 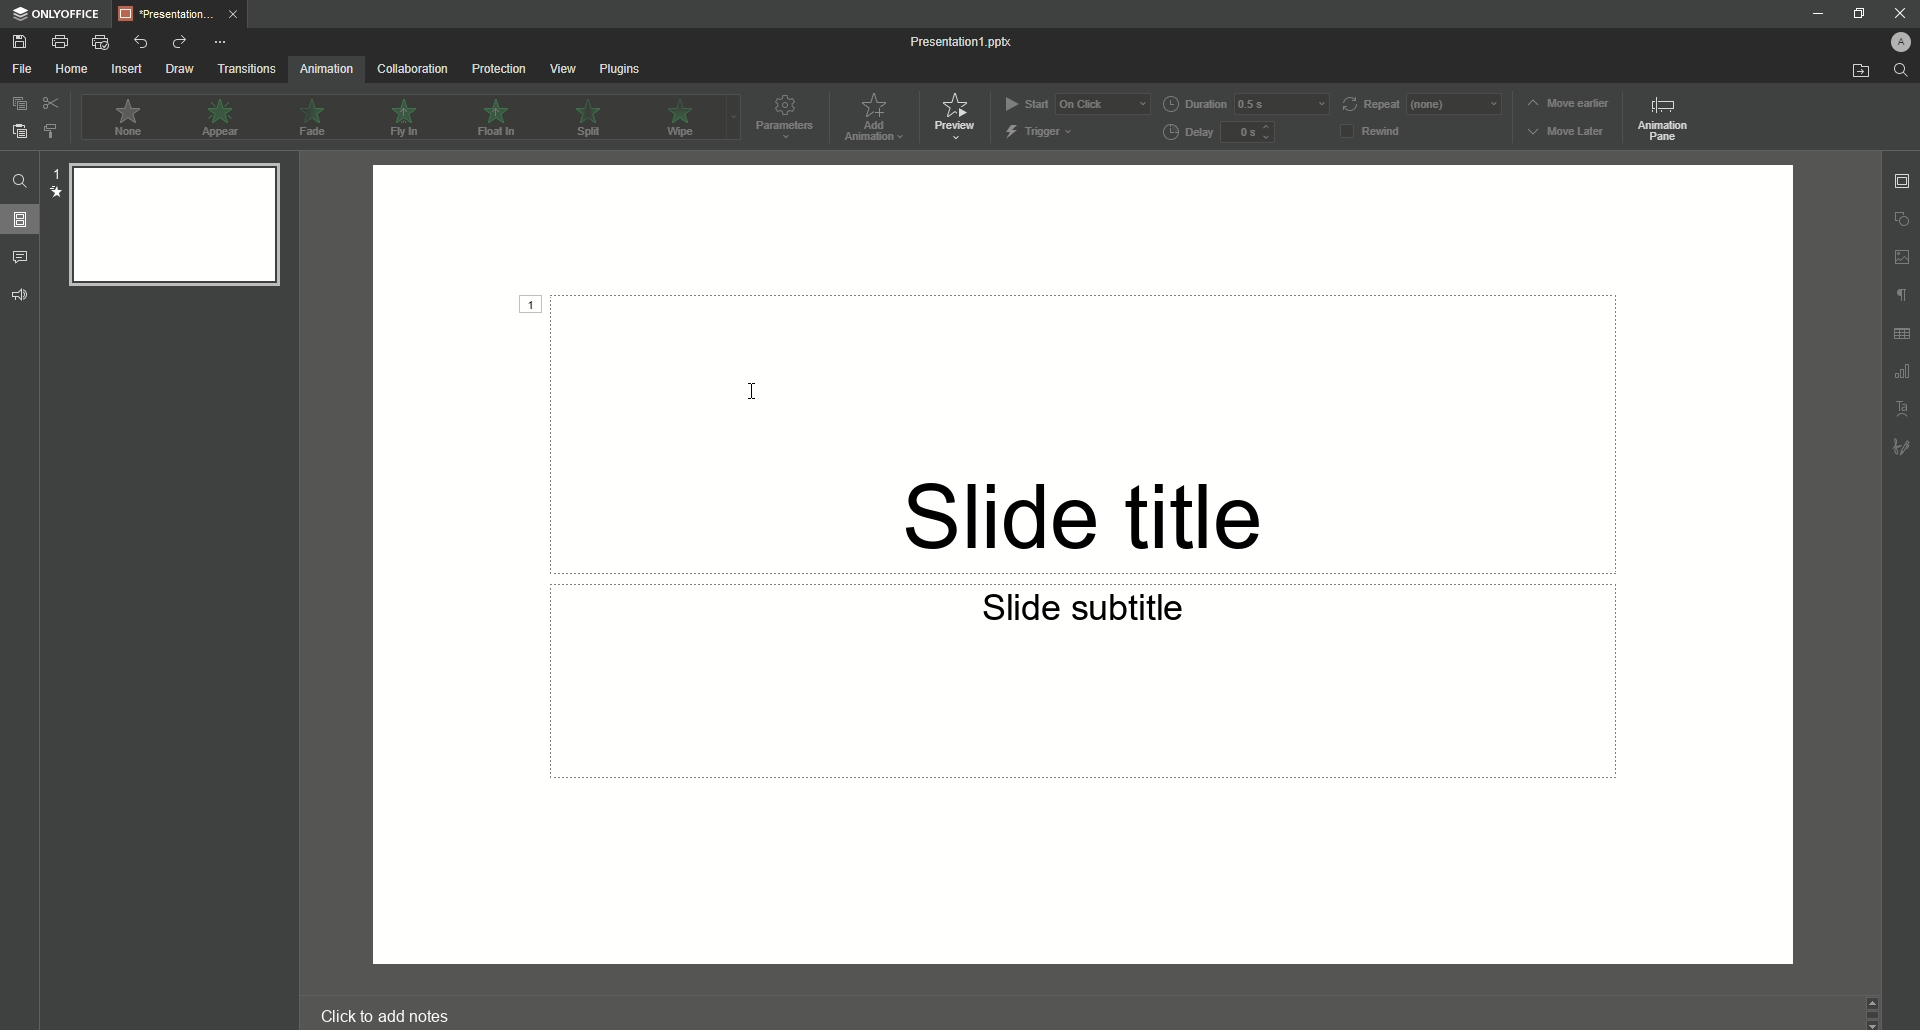 I want to click on Minimize, so click(x=1856, y=14).